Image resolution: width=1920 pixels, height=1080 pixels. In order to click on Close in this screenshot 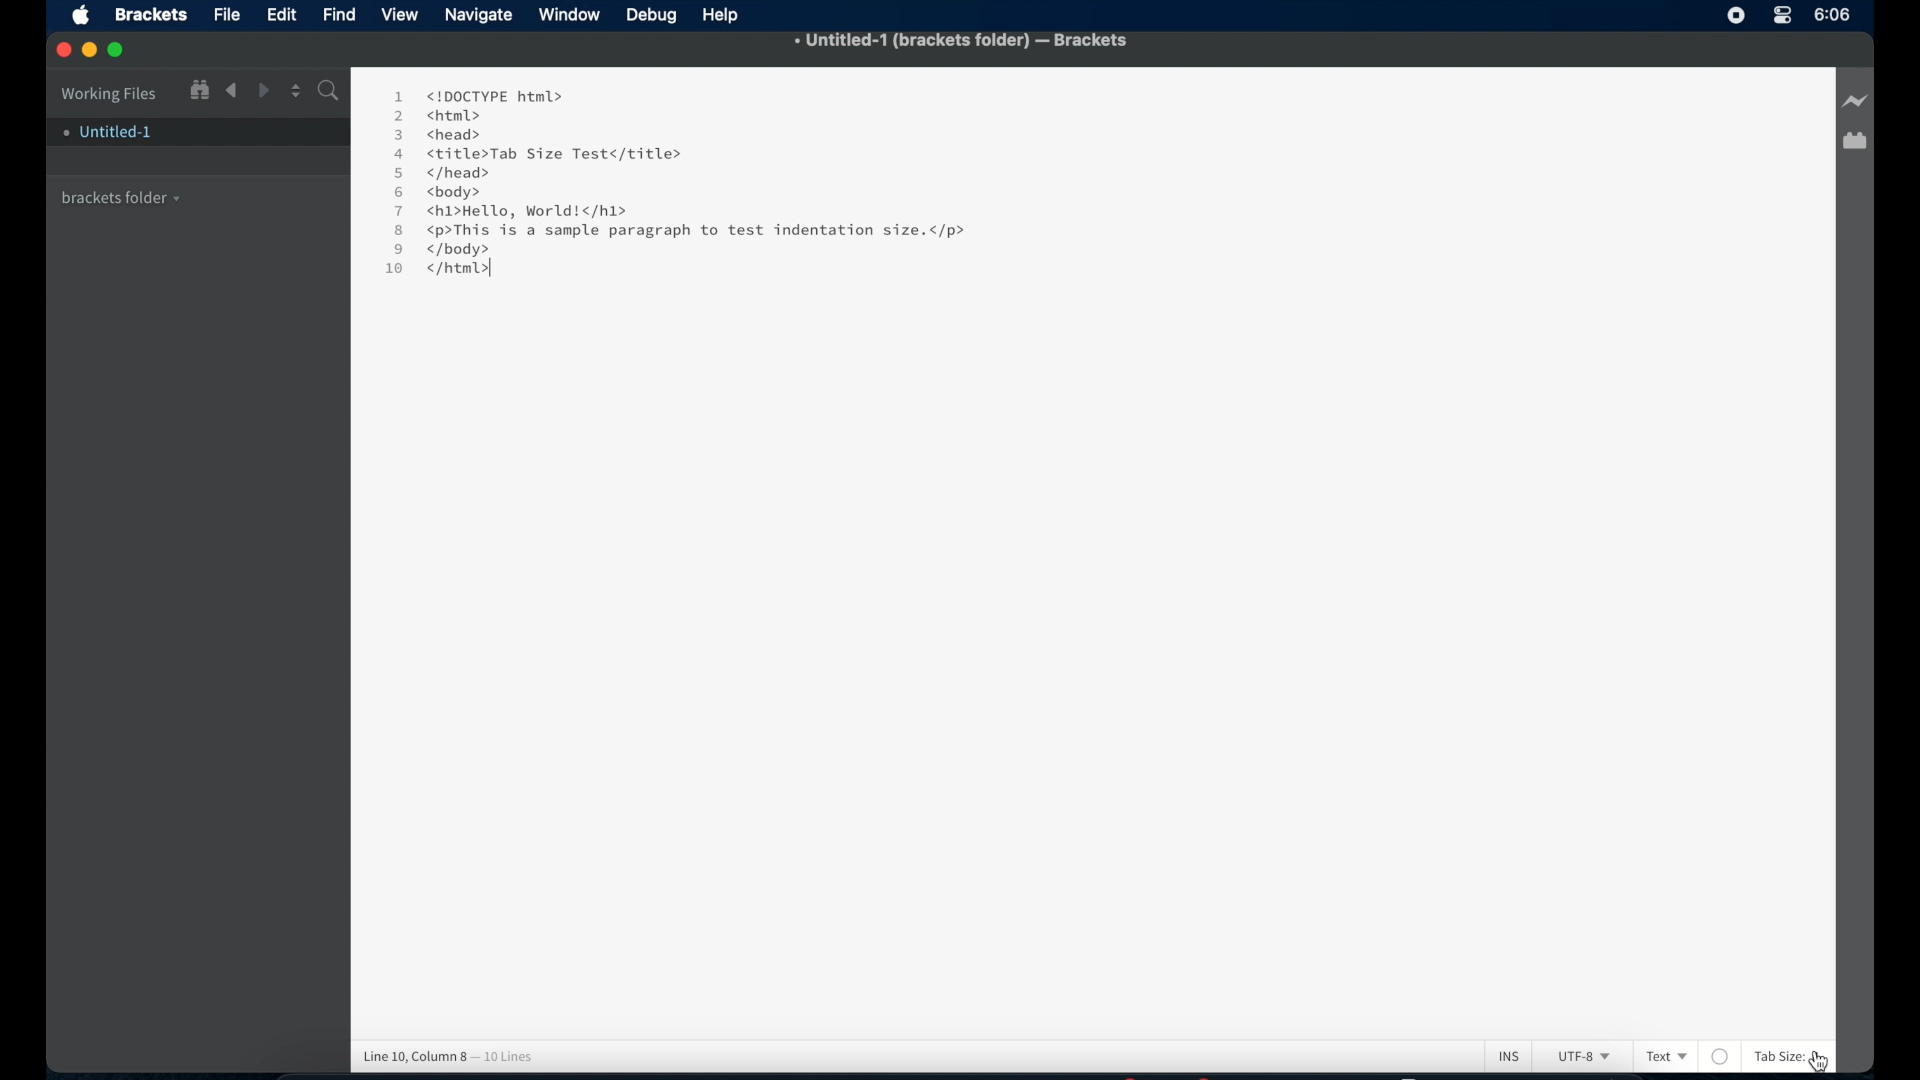, I will do `click(64, 51)`.